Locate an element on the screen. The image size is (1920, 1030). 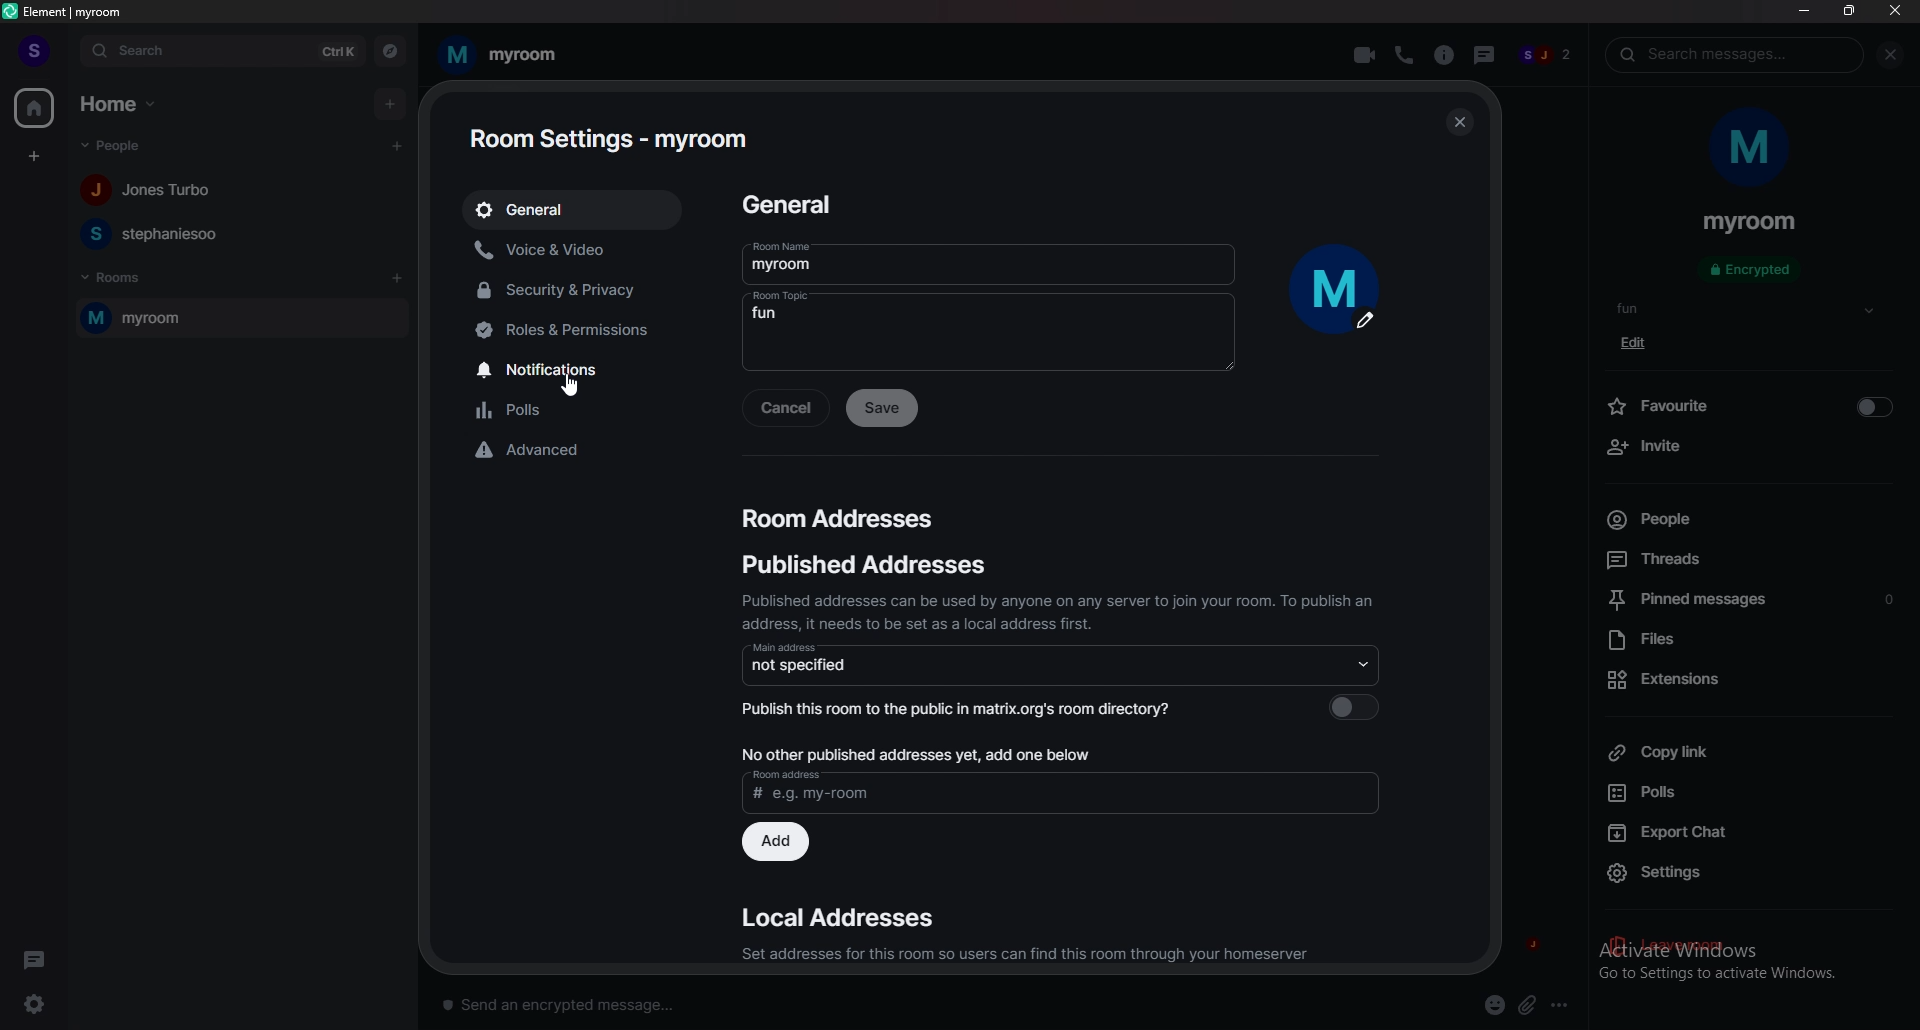
copy link is located at coordinates (1748, 751).